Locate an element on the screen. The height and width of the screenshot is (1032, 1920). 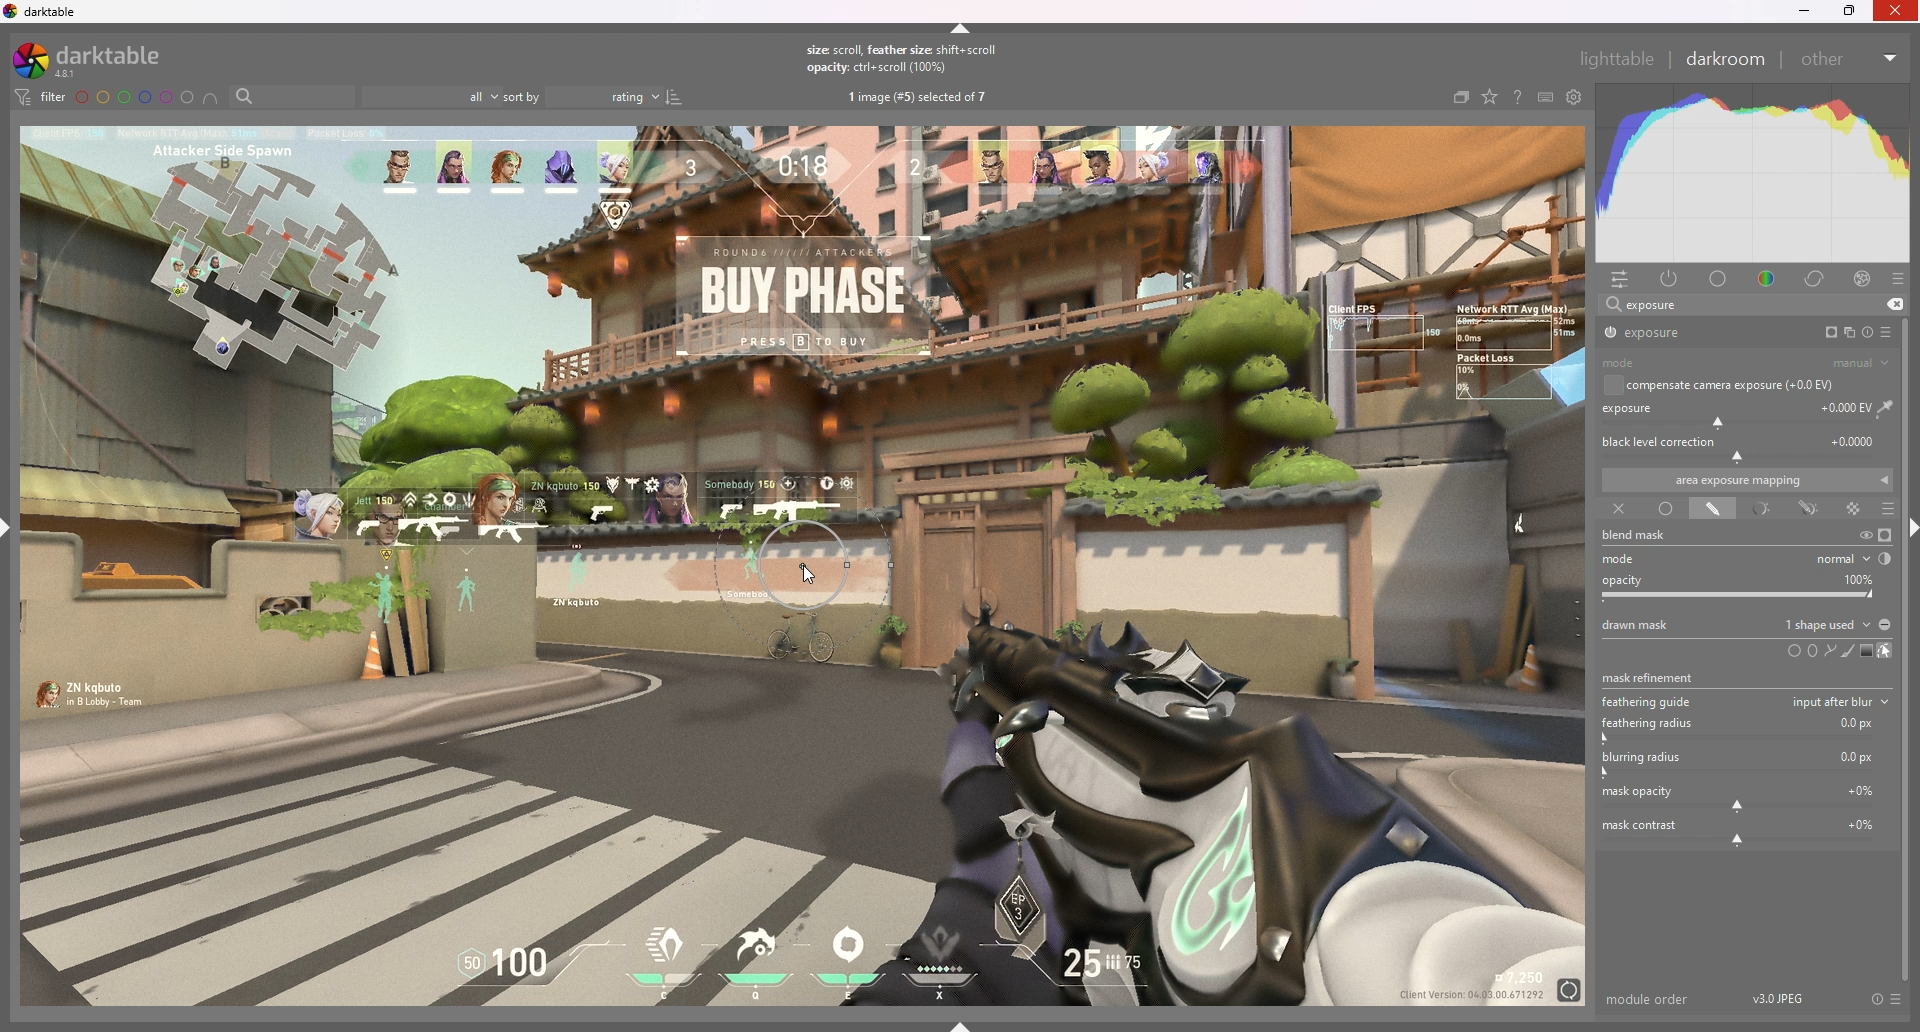
base is located at coordinates (1719, 280).